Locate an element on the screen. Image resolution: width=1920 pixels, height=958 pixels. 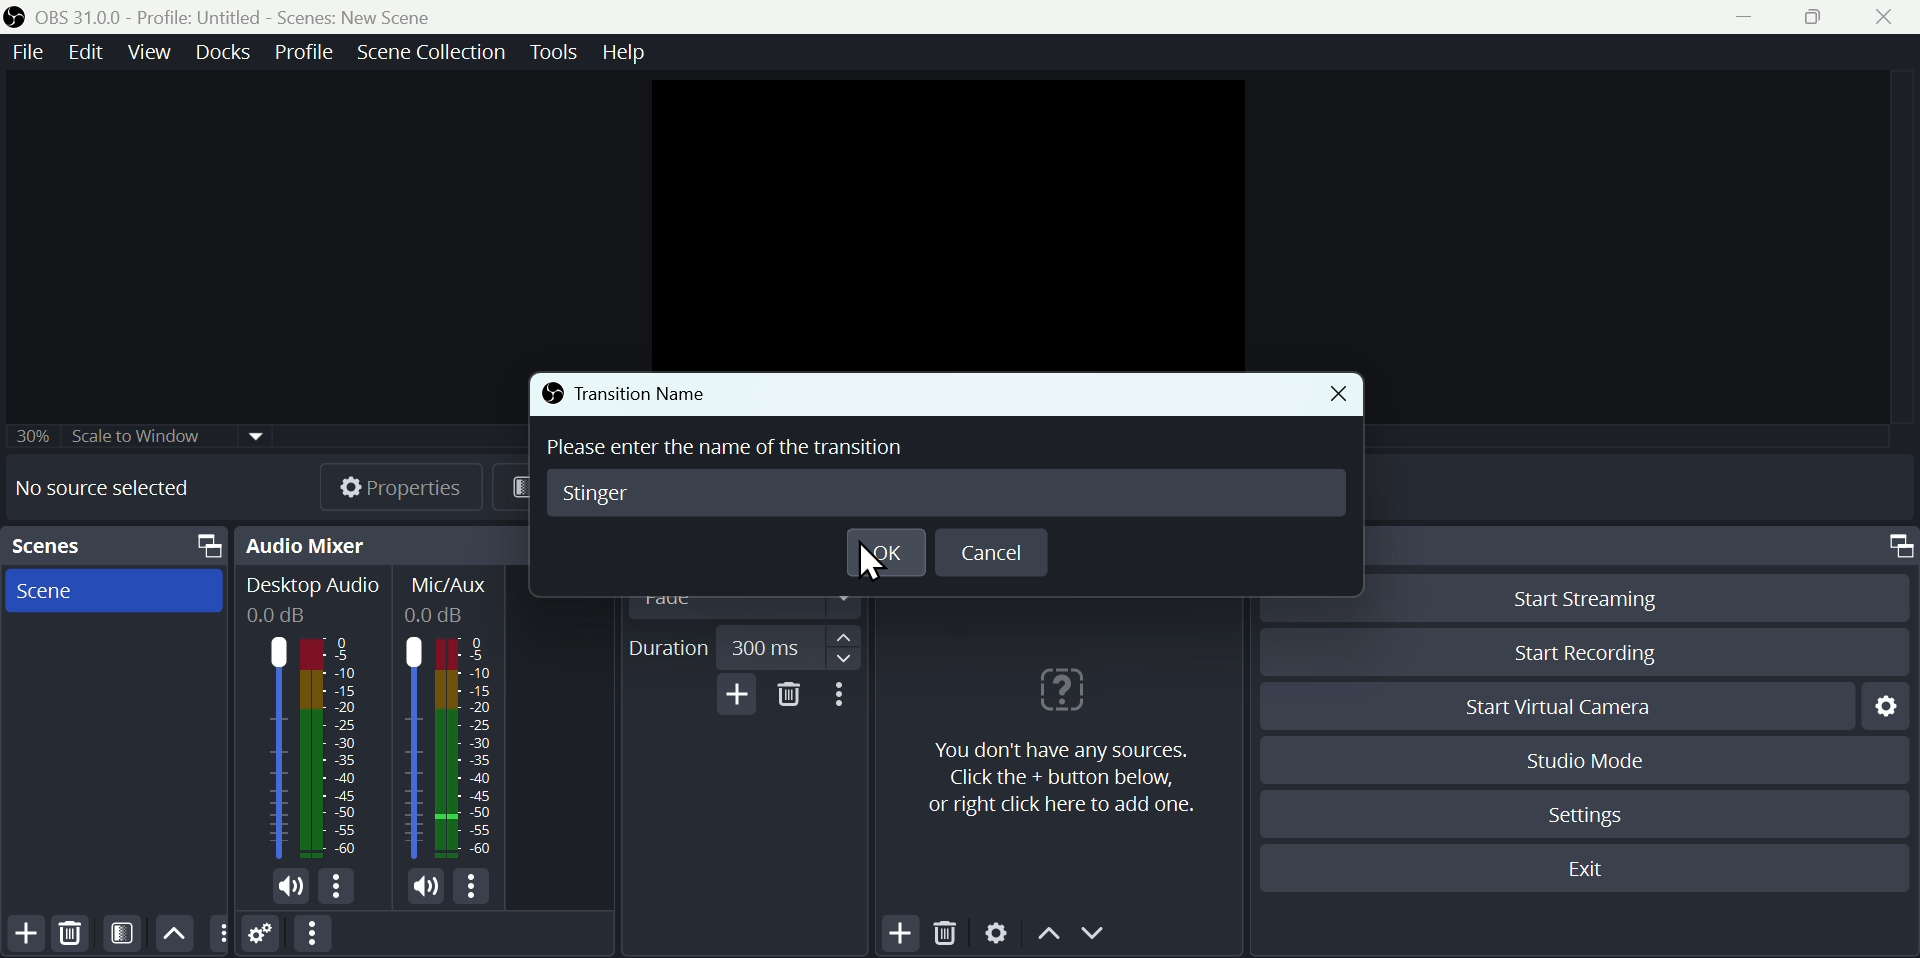
Desktop Audio is located at coordinates (311, 598).